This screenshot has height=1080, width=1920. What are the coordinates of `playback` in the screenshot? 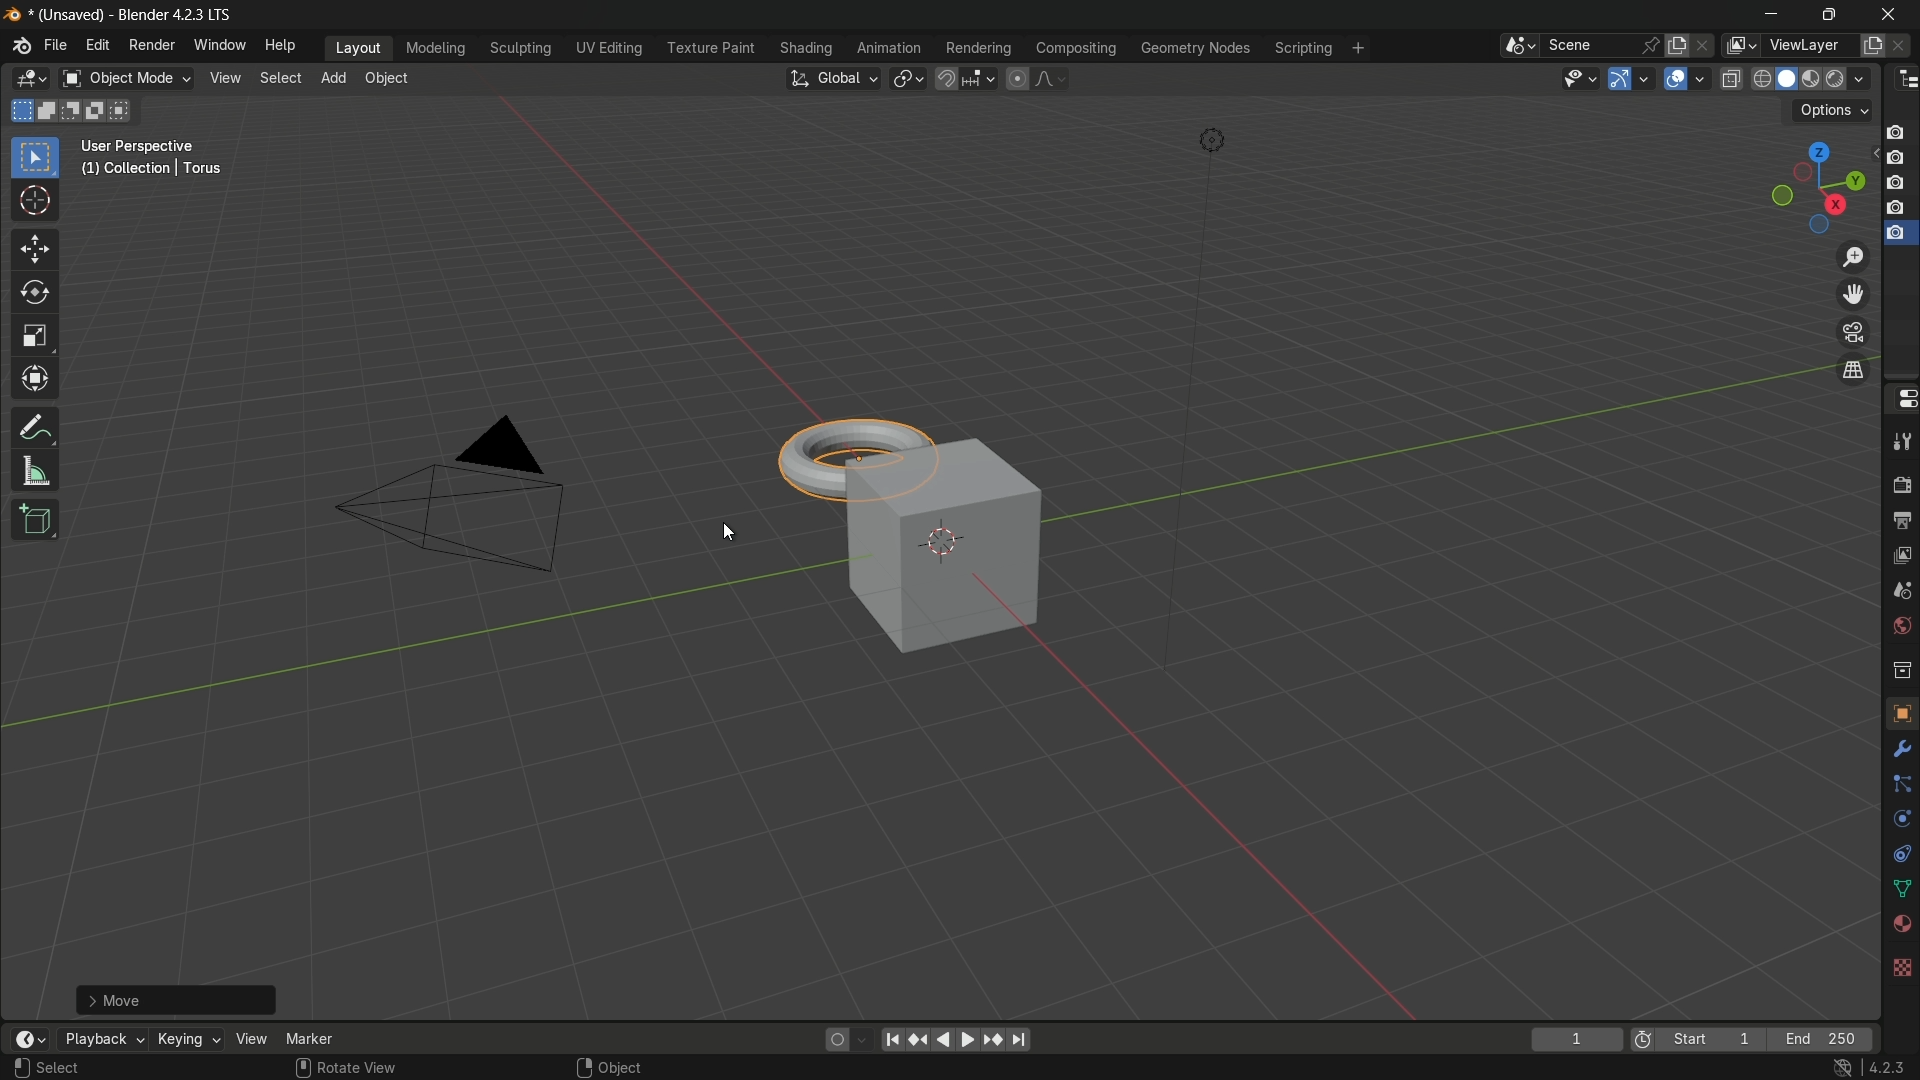 It's located at (102, 1039).